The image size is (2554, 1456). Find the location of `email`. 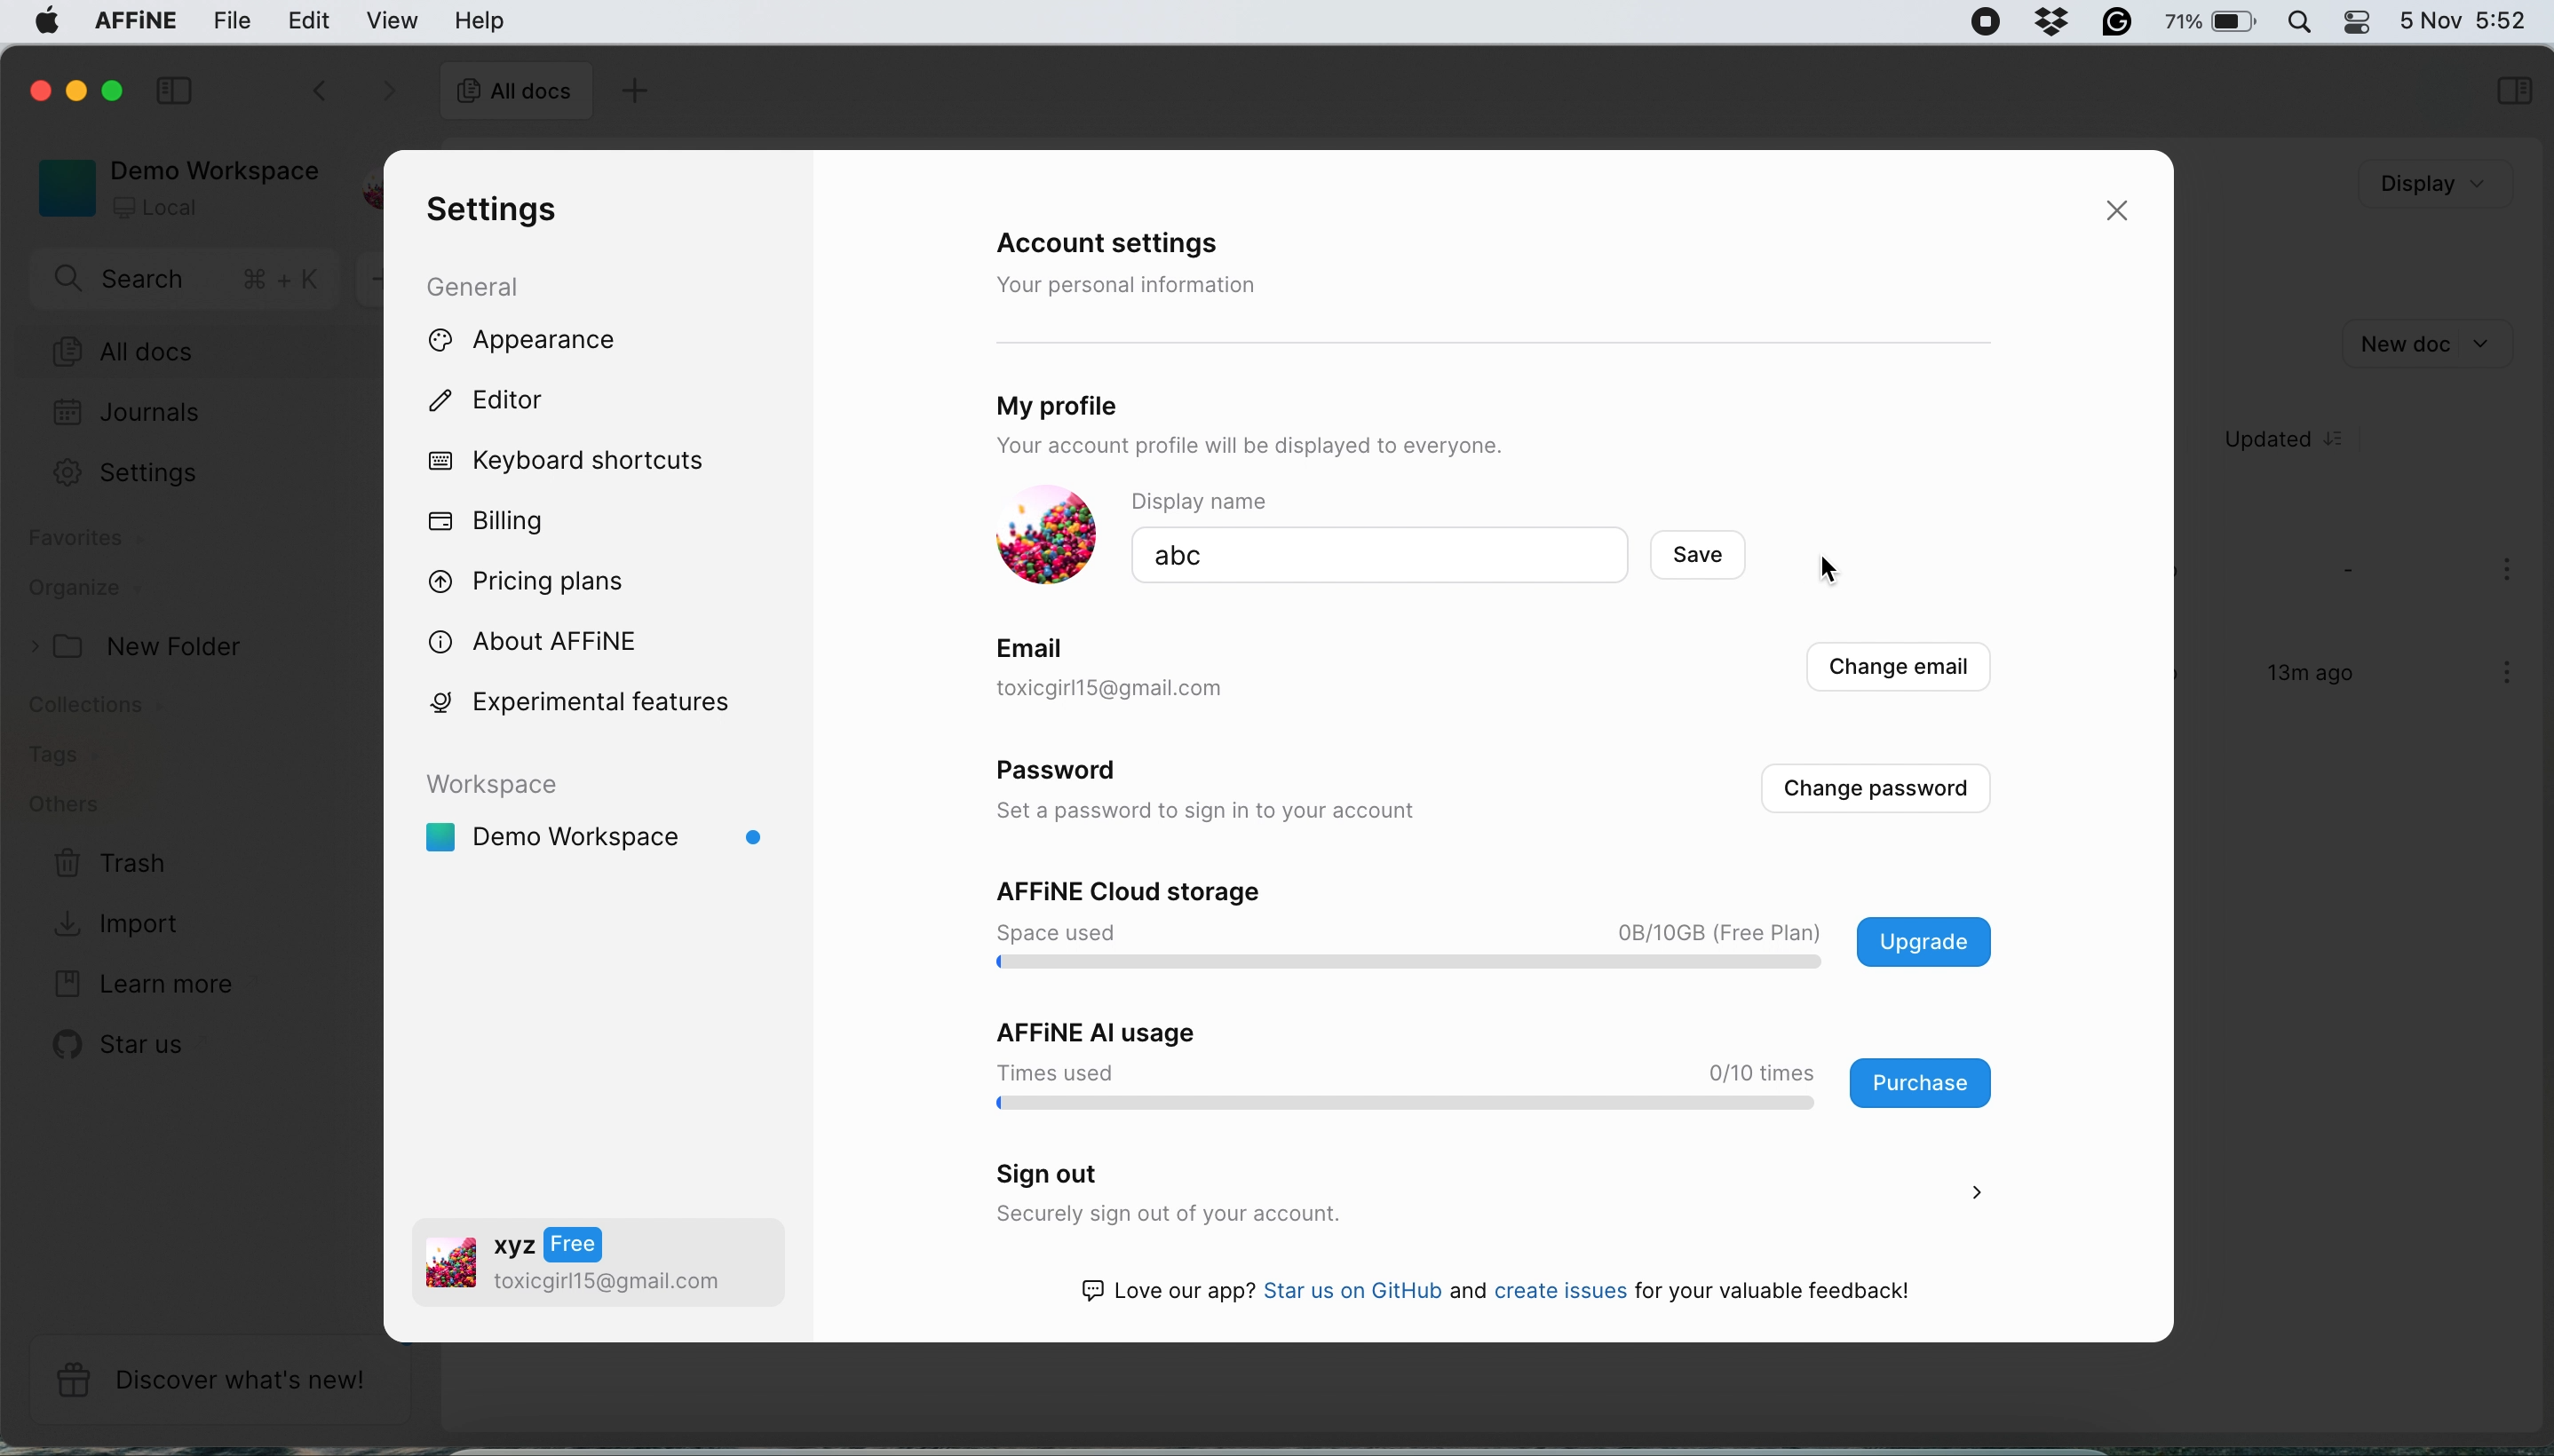

email is located at coordinates (1035, 645).